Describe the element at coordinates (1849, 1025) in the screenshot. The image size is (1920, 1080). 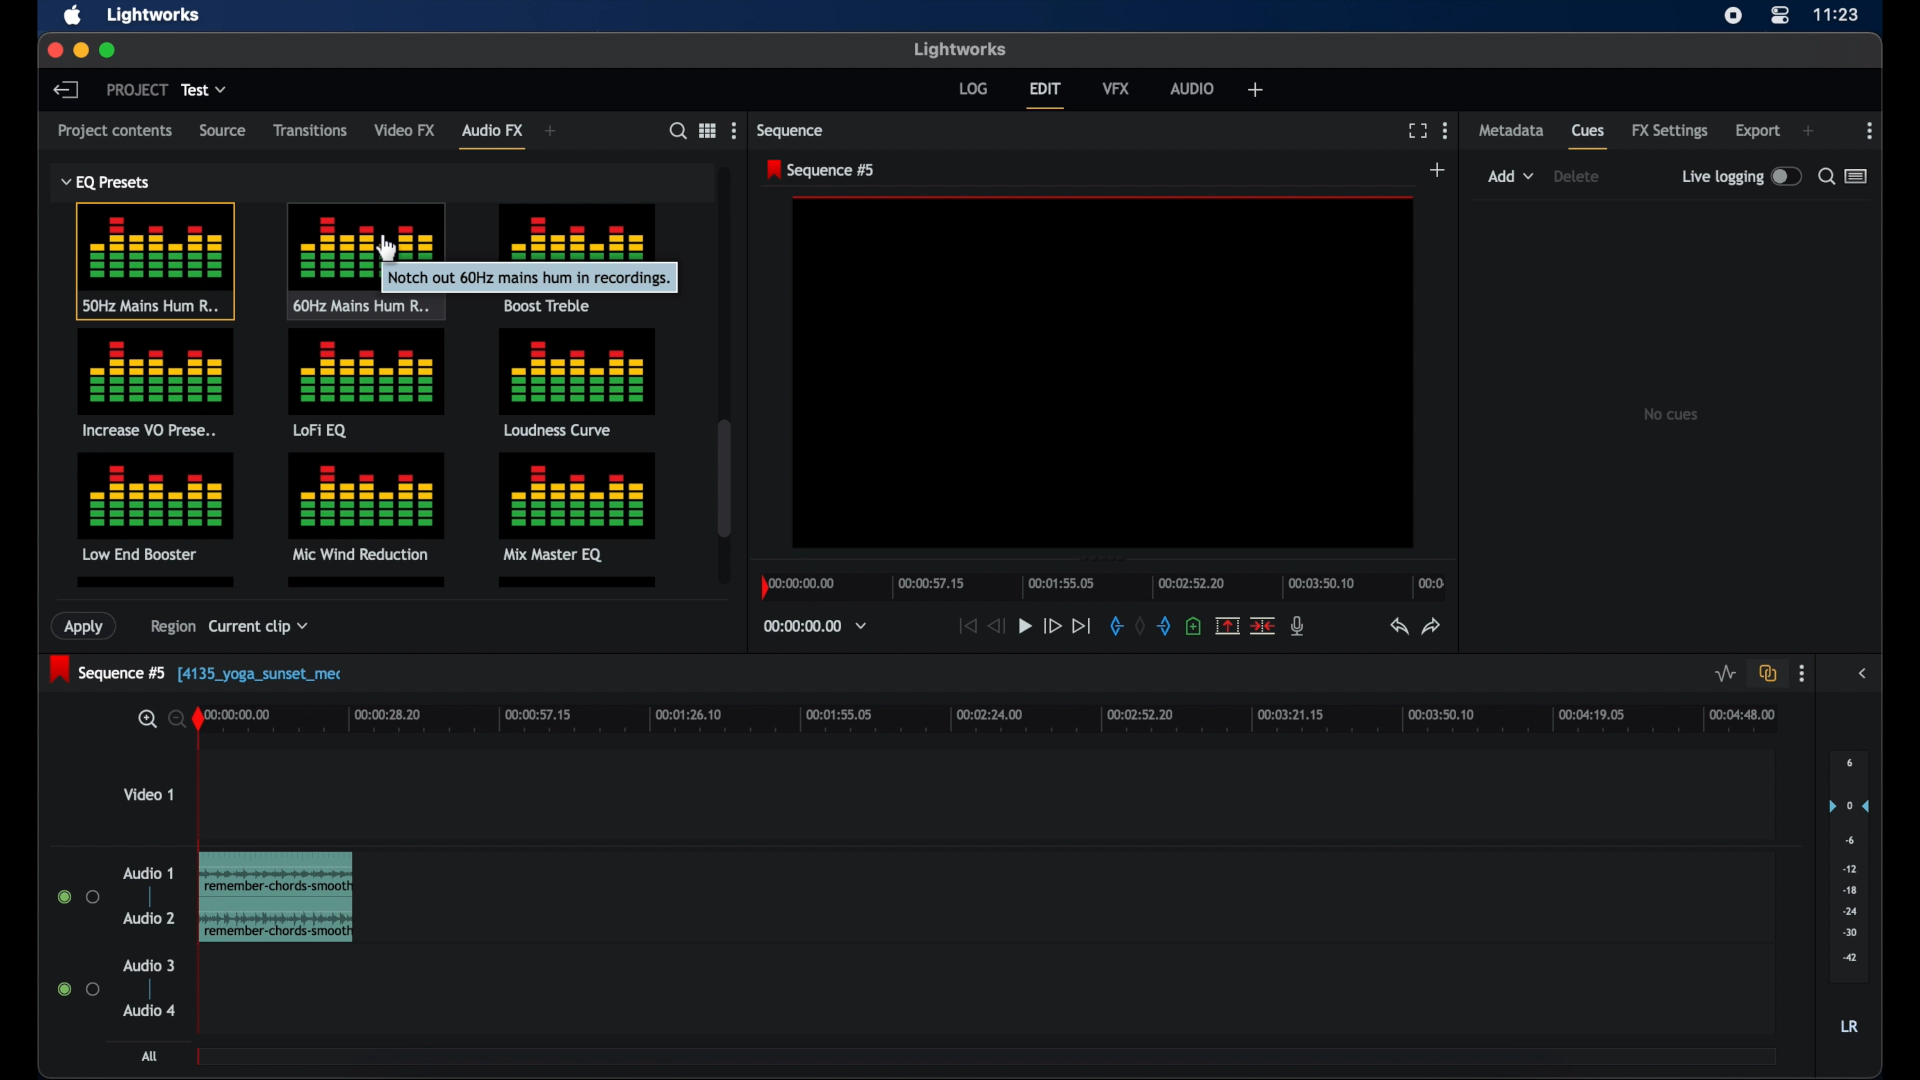
I see `LR` at that location.